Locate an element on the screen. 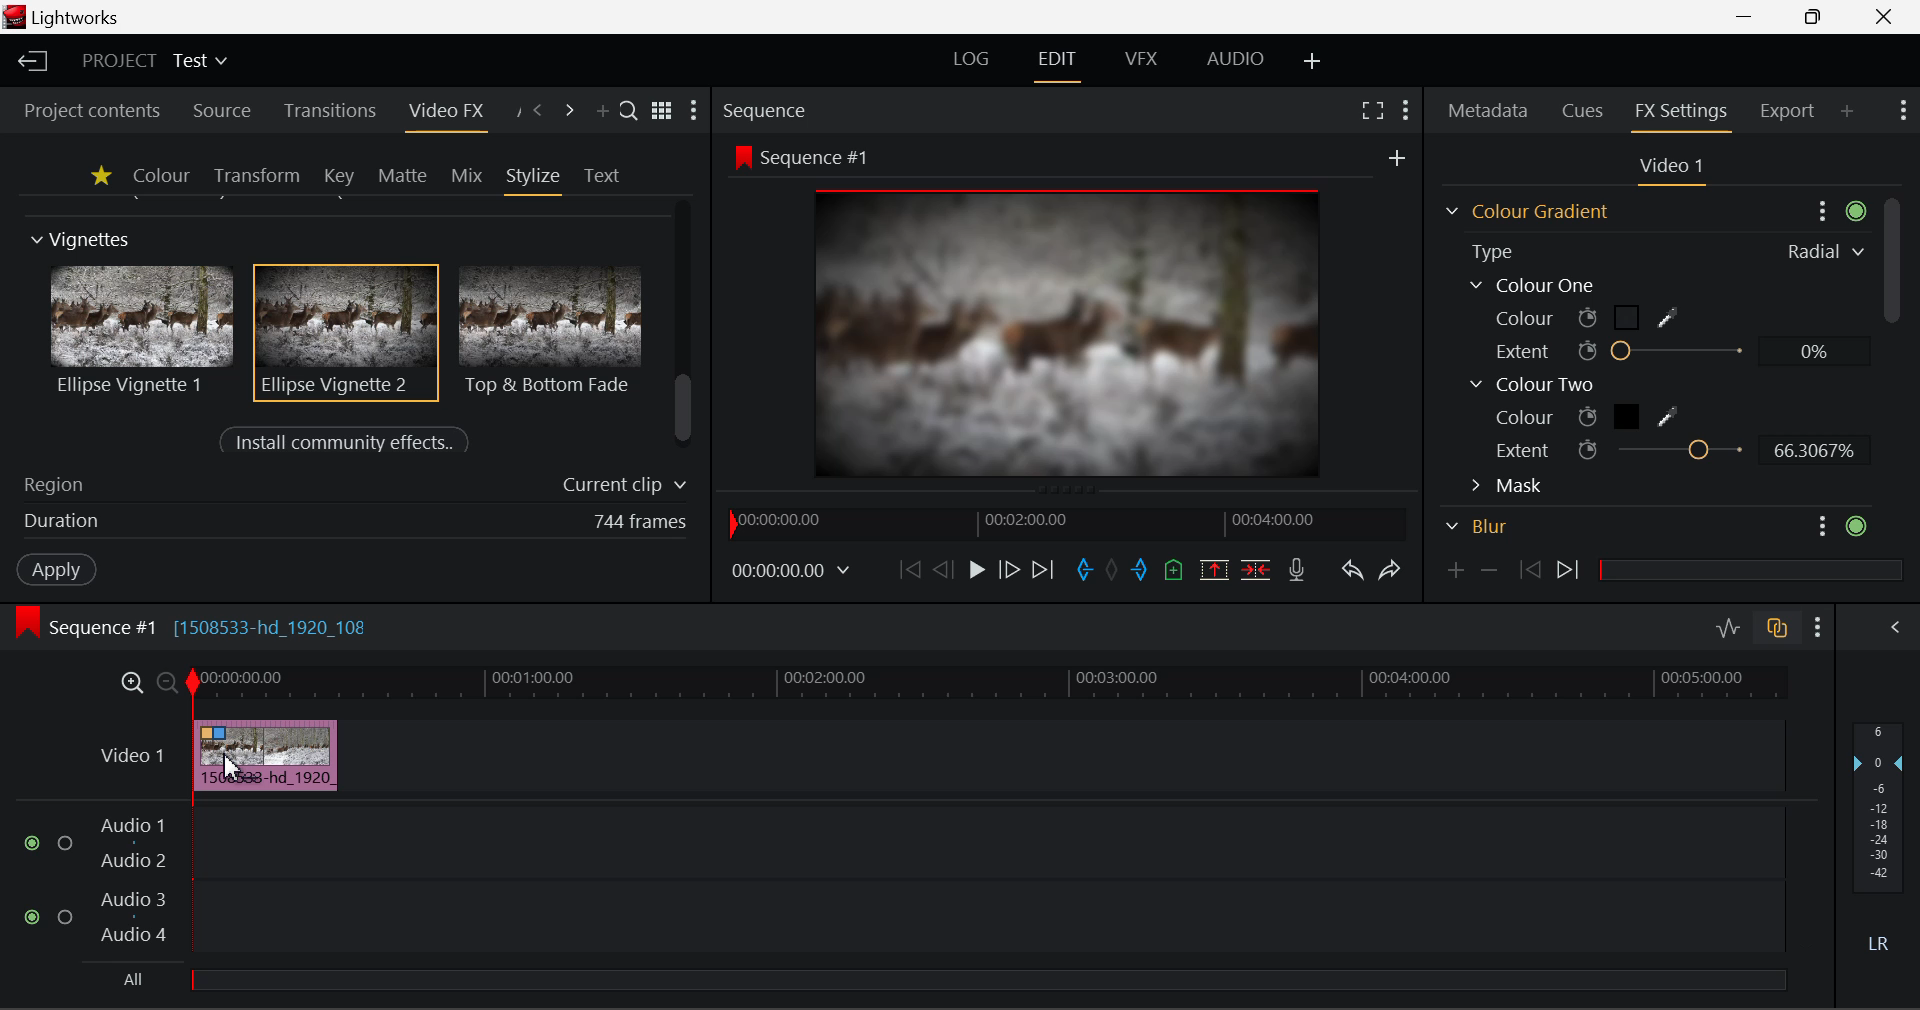 The height and width of the screenshot is (1010, 1920). Toggle list & title view is located at coordinates (662, 113).